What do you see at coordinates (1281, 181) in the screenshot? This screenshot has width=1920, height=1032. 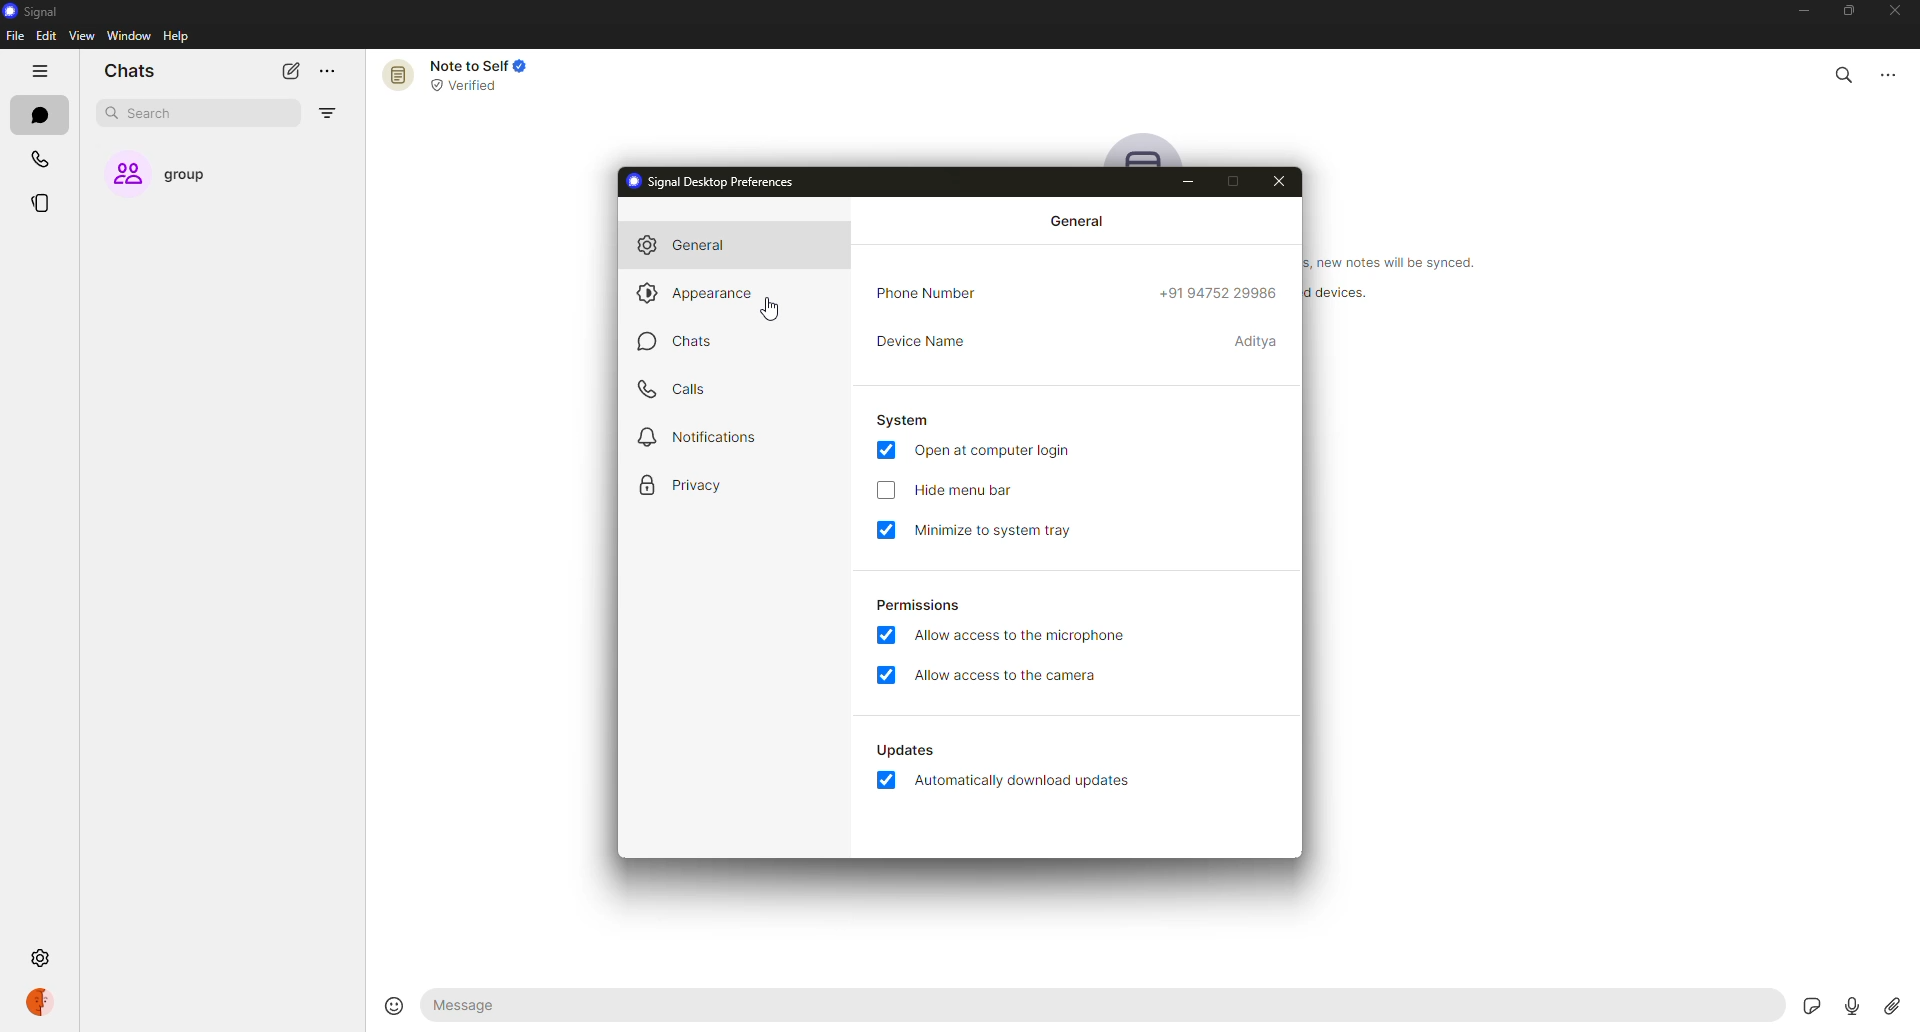 I see `close` at bounding box center [1281, 181].